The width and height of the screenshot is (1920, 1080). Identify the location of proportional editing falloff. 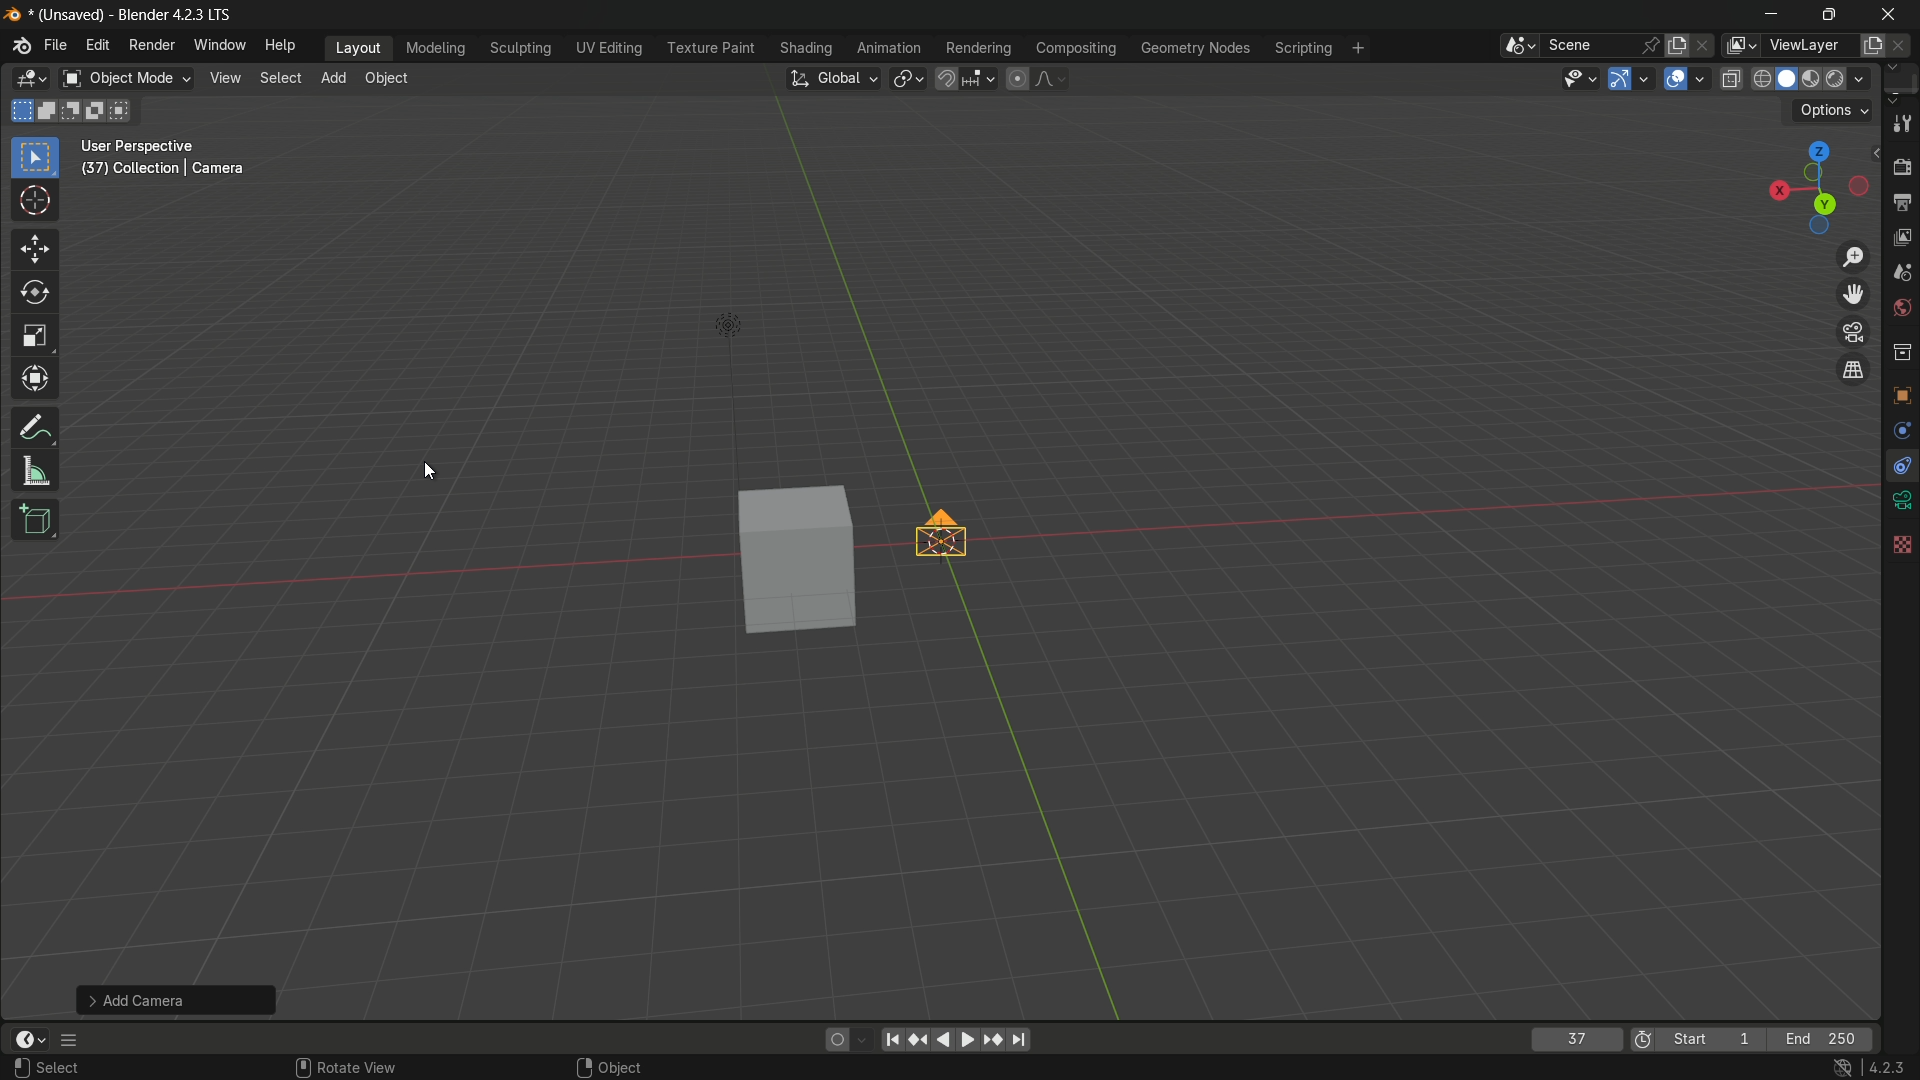
(1050, 79).